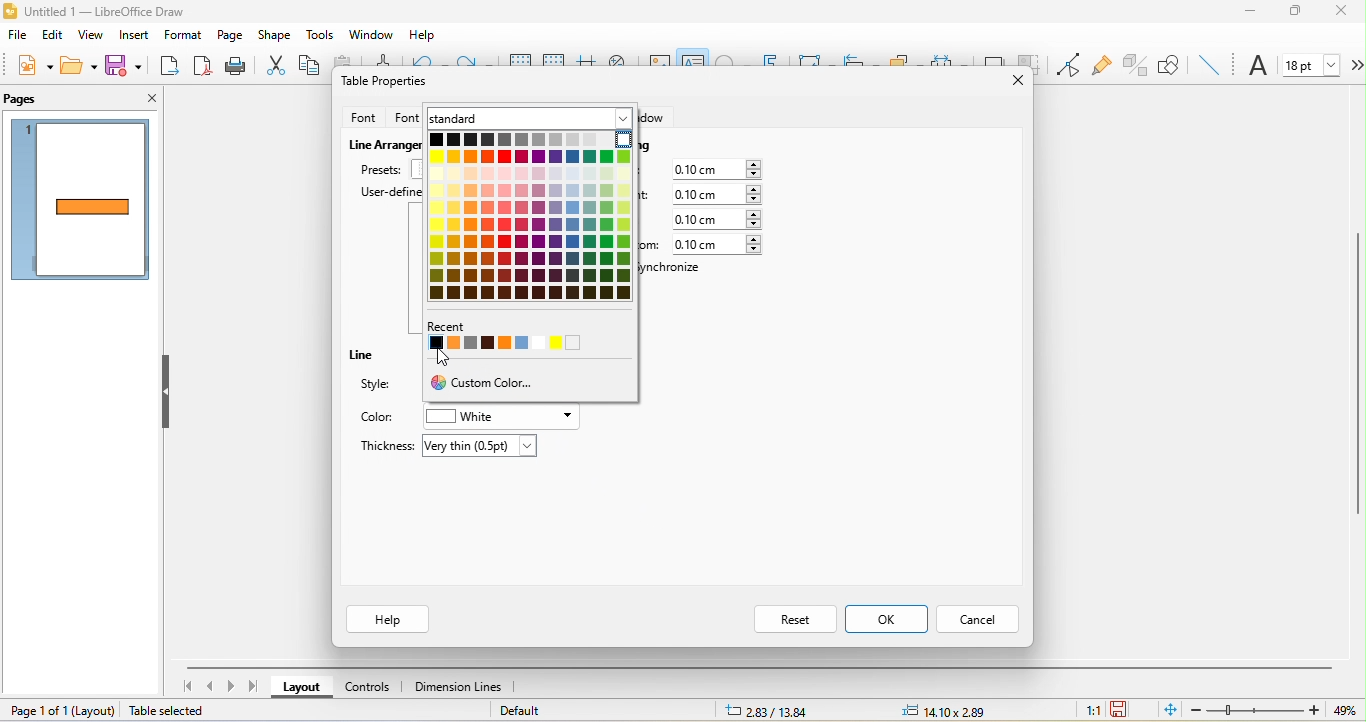 Image resolution: width=1366 pixels, height=722 pixels. What do you see at coordinates (387, 619) in the screenshot?
I see `help` at bounding box center [387, 619].